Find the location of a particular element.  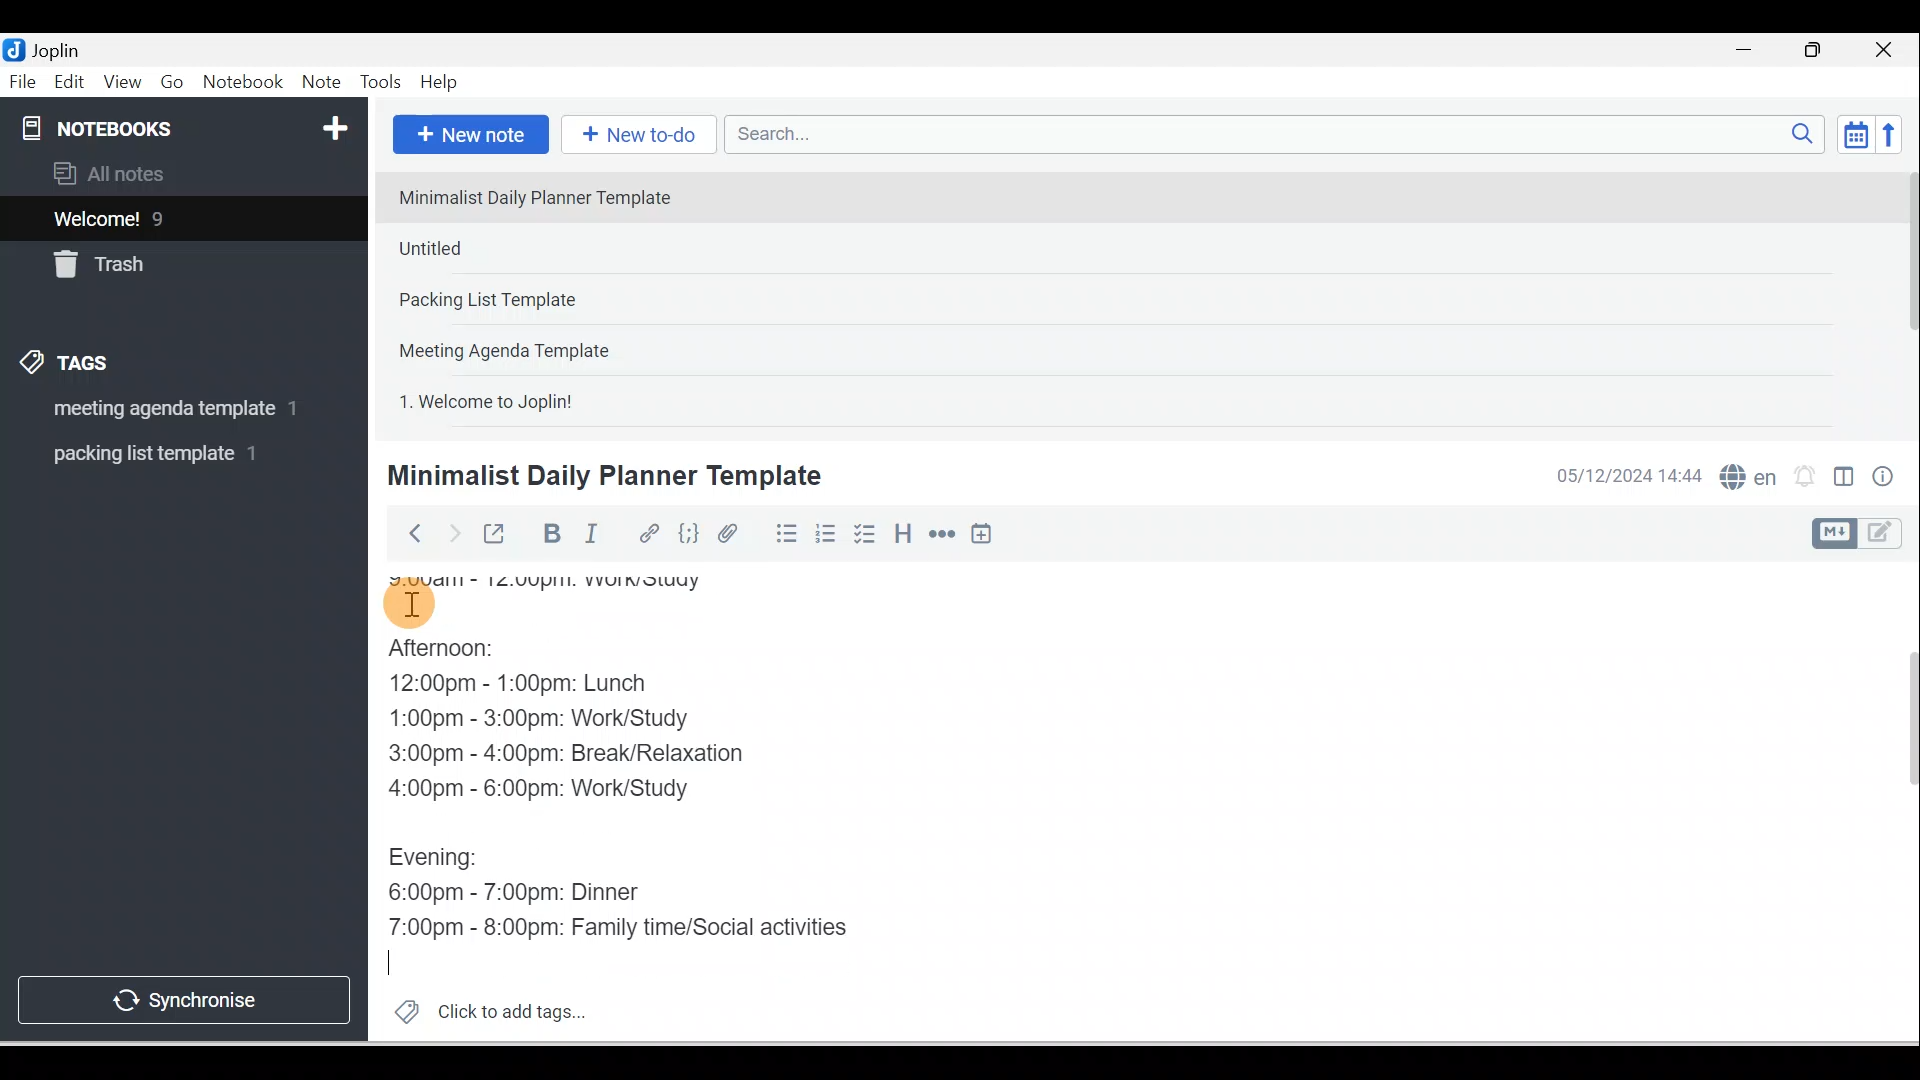

Set alarm is located at coordinates (1802, 477).